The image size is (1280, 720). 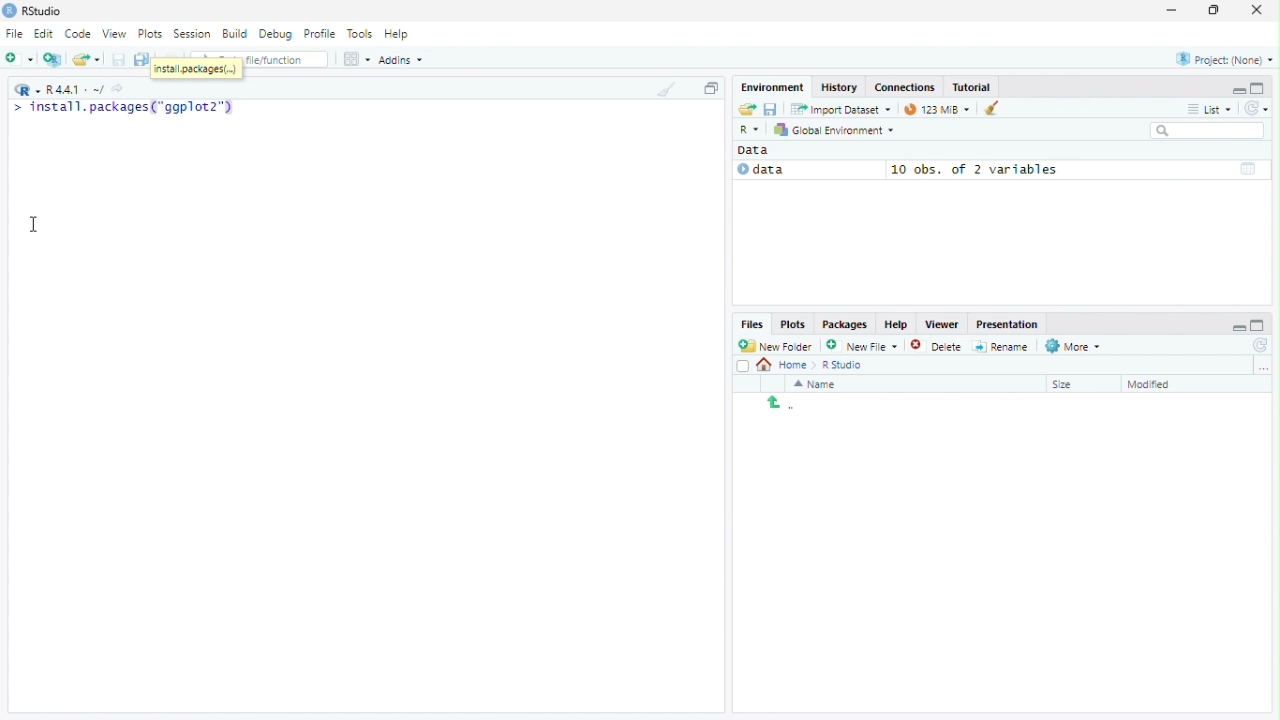 What do you see at coordinates (746, 110) in the screenshot?
I see `load workspace` at bounding box center [746, 110].